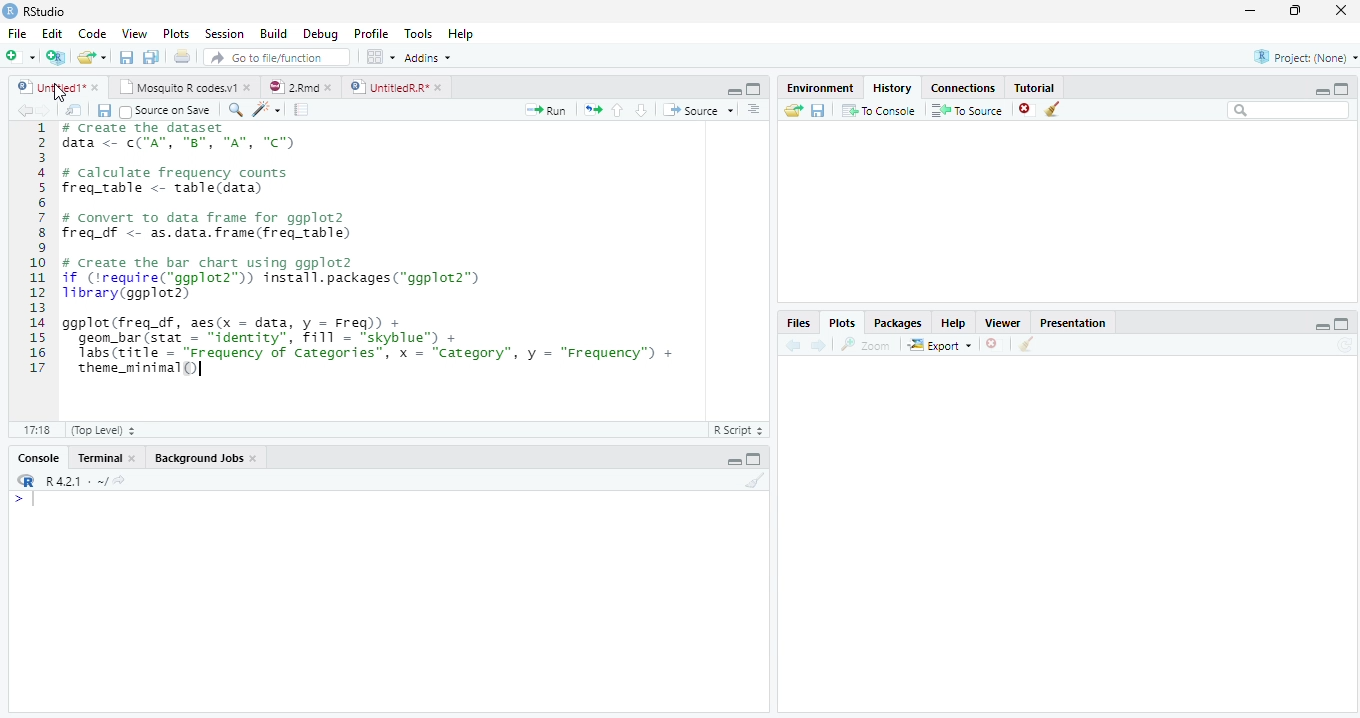  I want to click on Clear Console, so click(1027, 344).